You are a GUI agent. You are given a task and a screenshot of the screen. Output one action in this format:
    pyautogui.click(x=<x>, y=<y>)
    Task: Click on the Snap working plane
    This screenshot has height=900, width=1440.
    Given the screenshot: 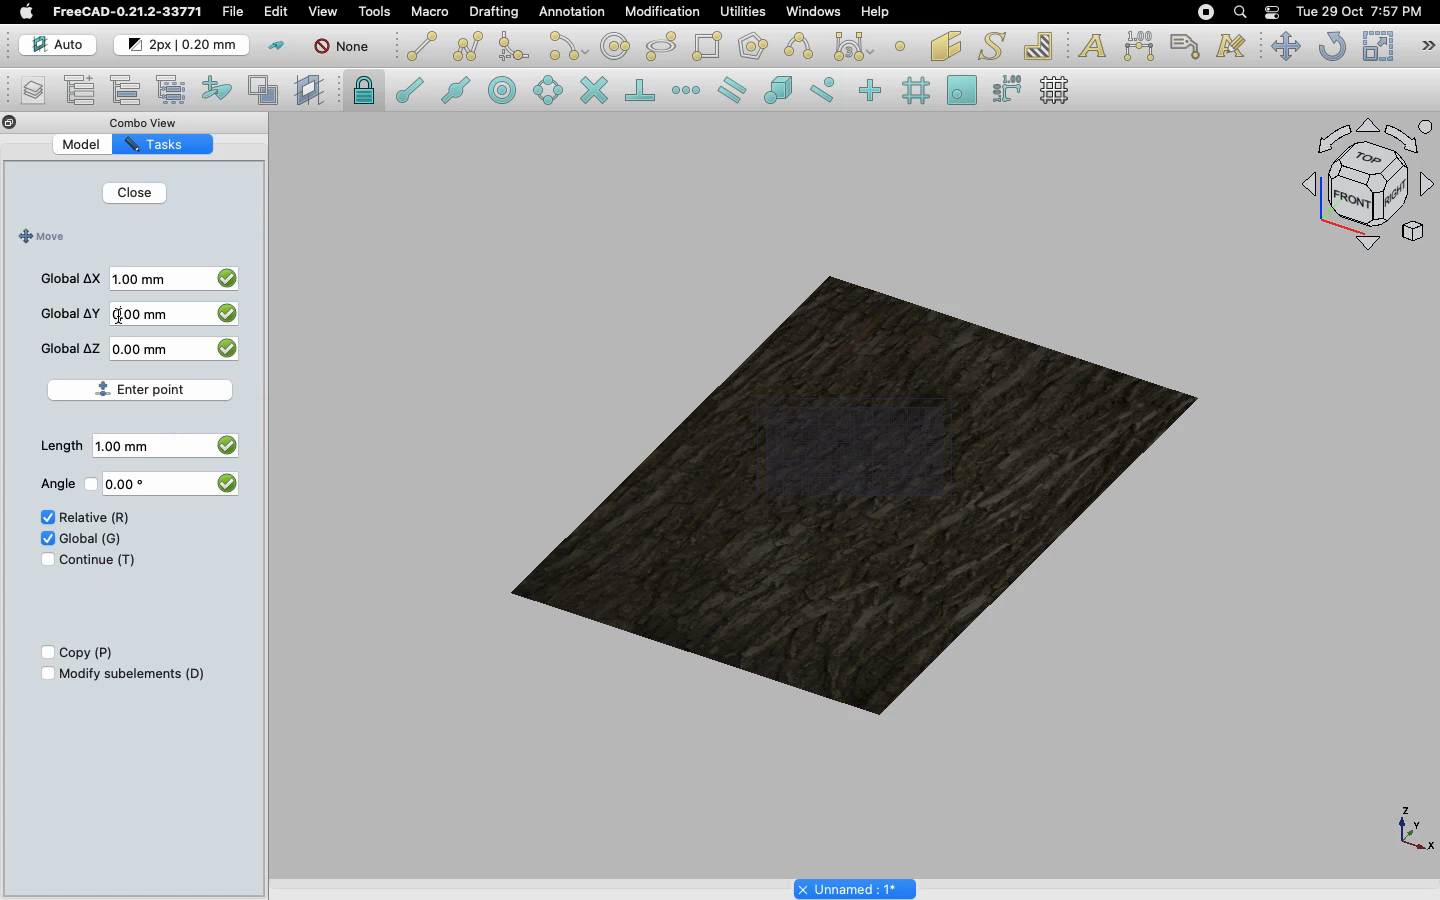 What is the action you would take?
    pyautogui.click(x=962, y=92)
    